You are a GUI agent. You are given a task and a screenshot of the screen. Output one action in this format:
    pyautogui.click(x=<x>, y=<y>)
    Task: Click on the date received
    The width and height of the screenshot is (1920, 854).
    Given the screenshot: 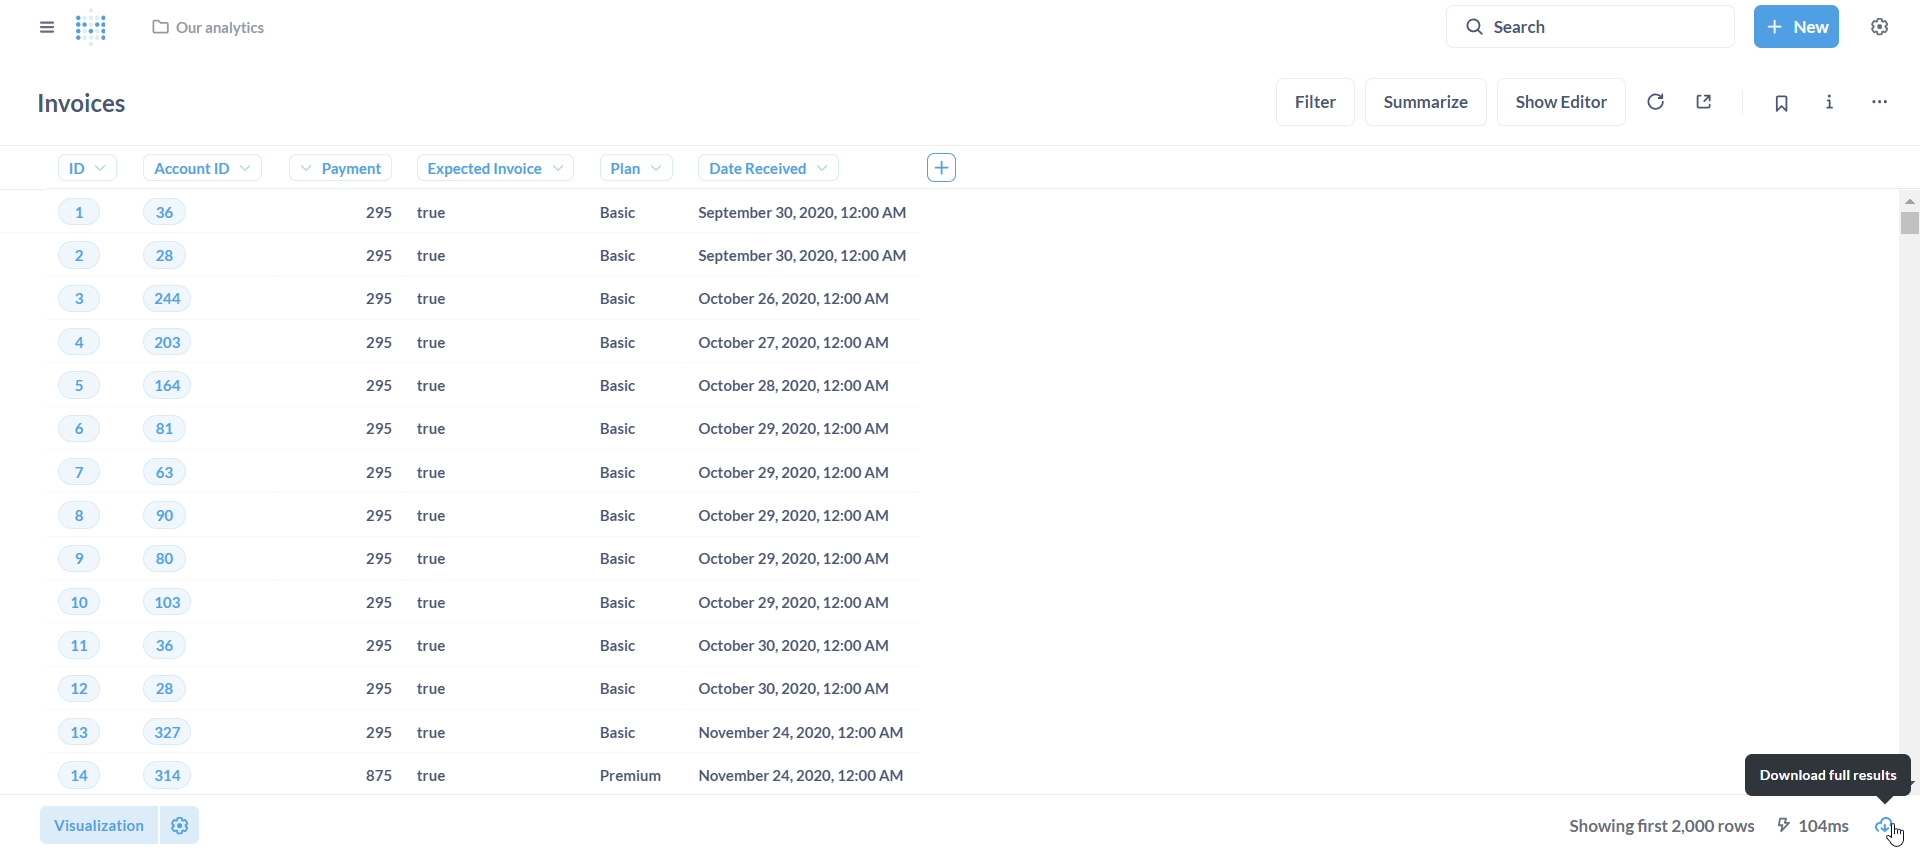 What is the action you would take?
    pyautogui.click(x=757, y=168)
    